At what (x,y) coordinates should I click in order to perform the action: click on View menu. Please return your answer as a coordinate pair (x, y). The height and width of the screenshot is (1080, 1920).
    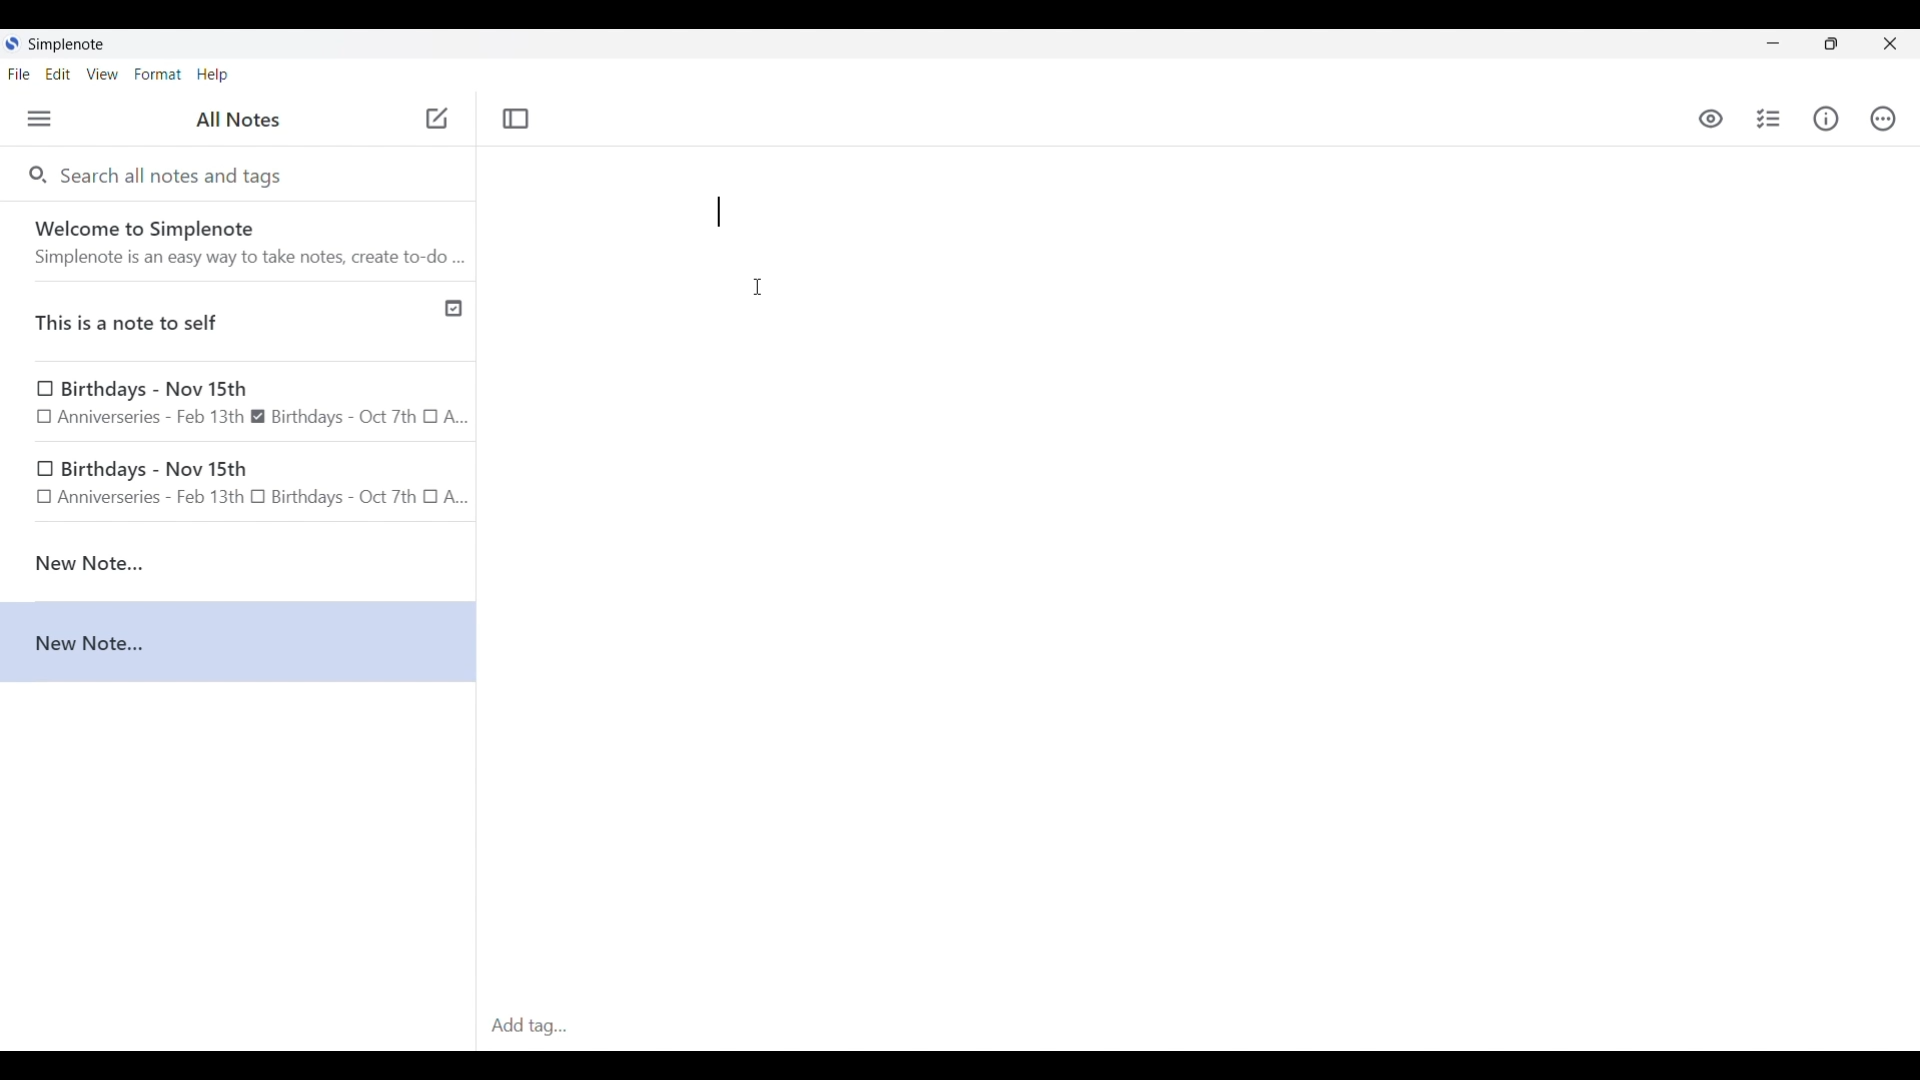
    Looking at the image, I should click on (103, 73).